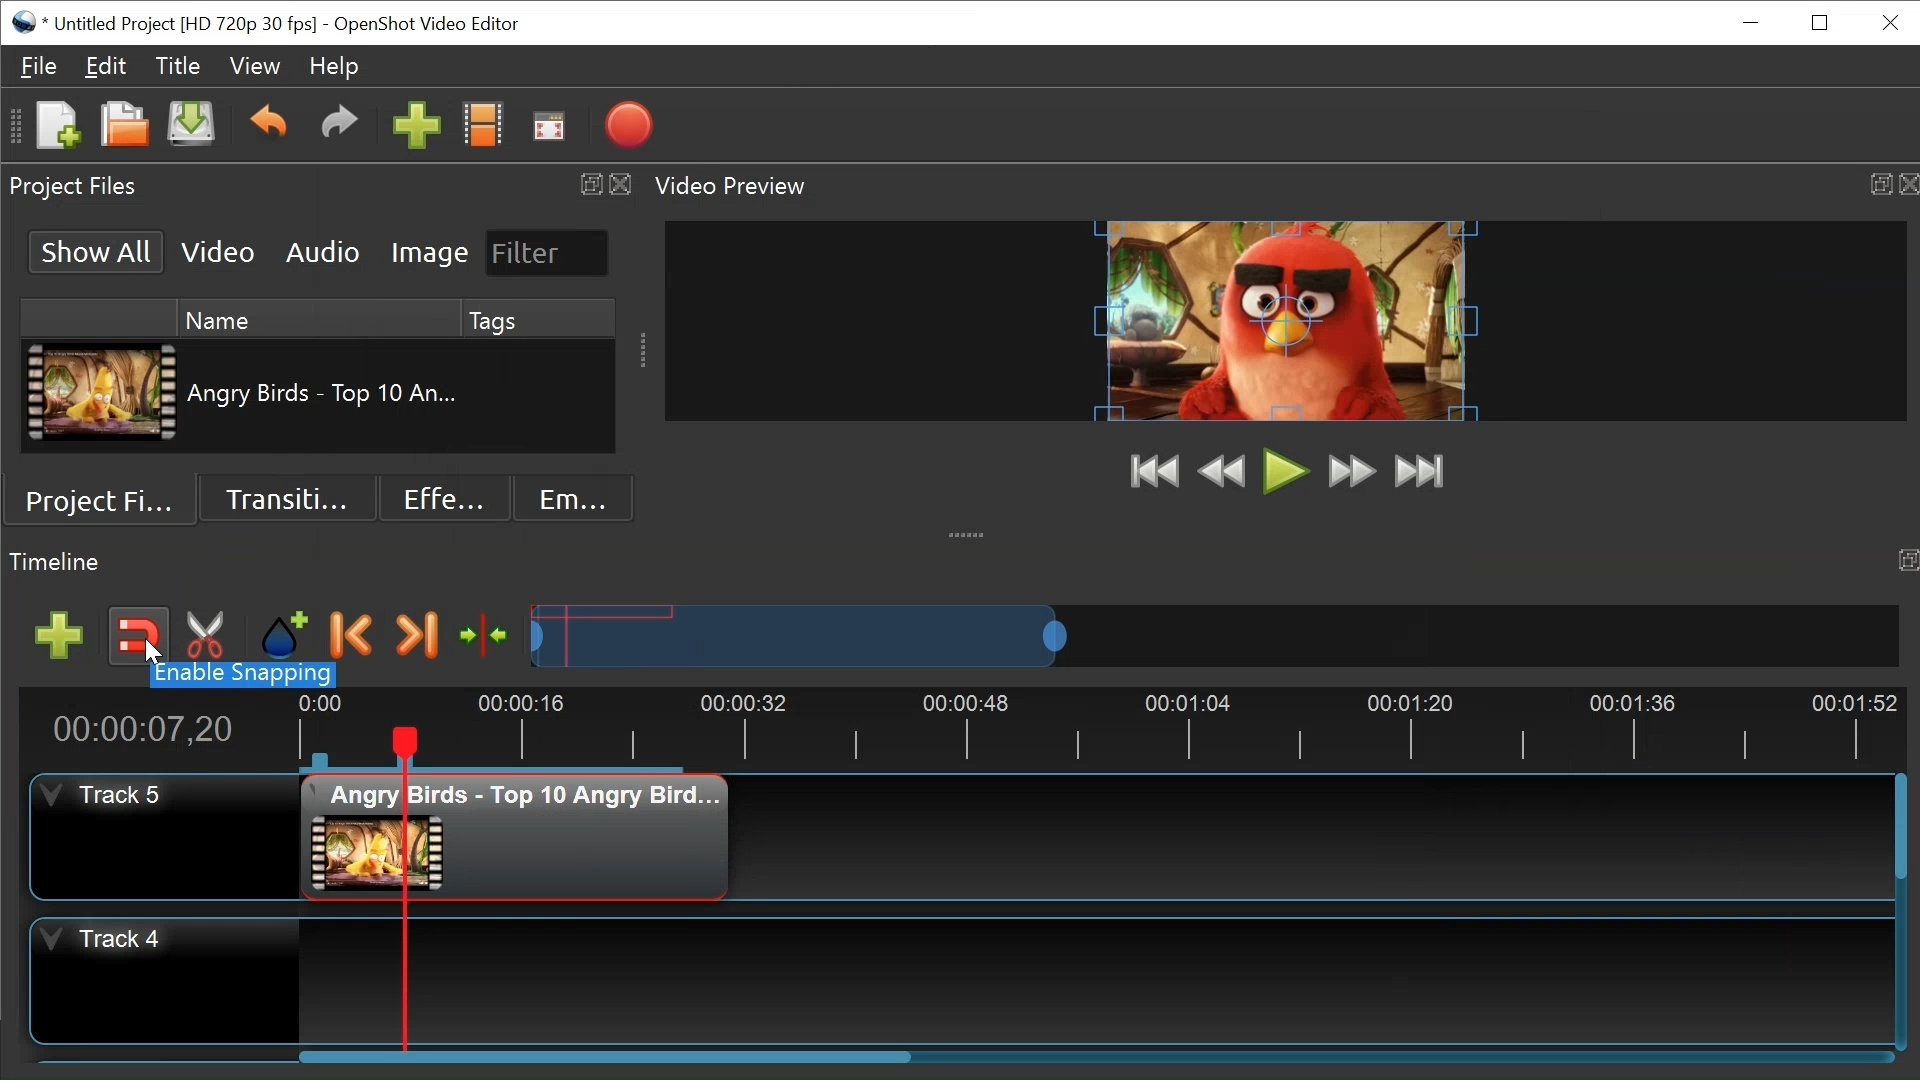 The image size is (1920, 1080). I want to click on Filter, so click(548, 253).